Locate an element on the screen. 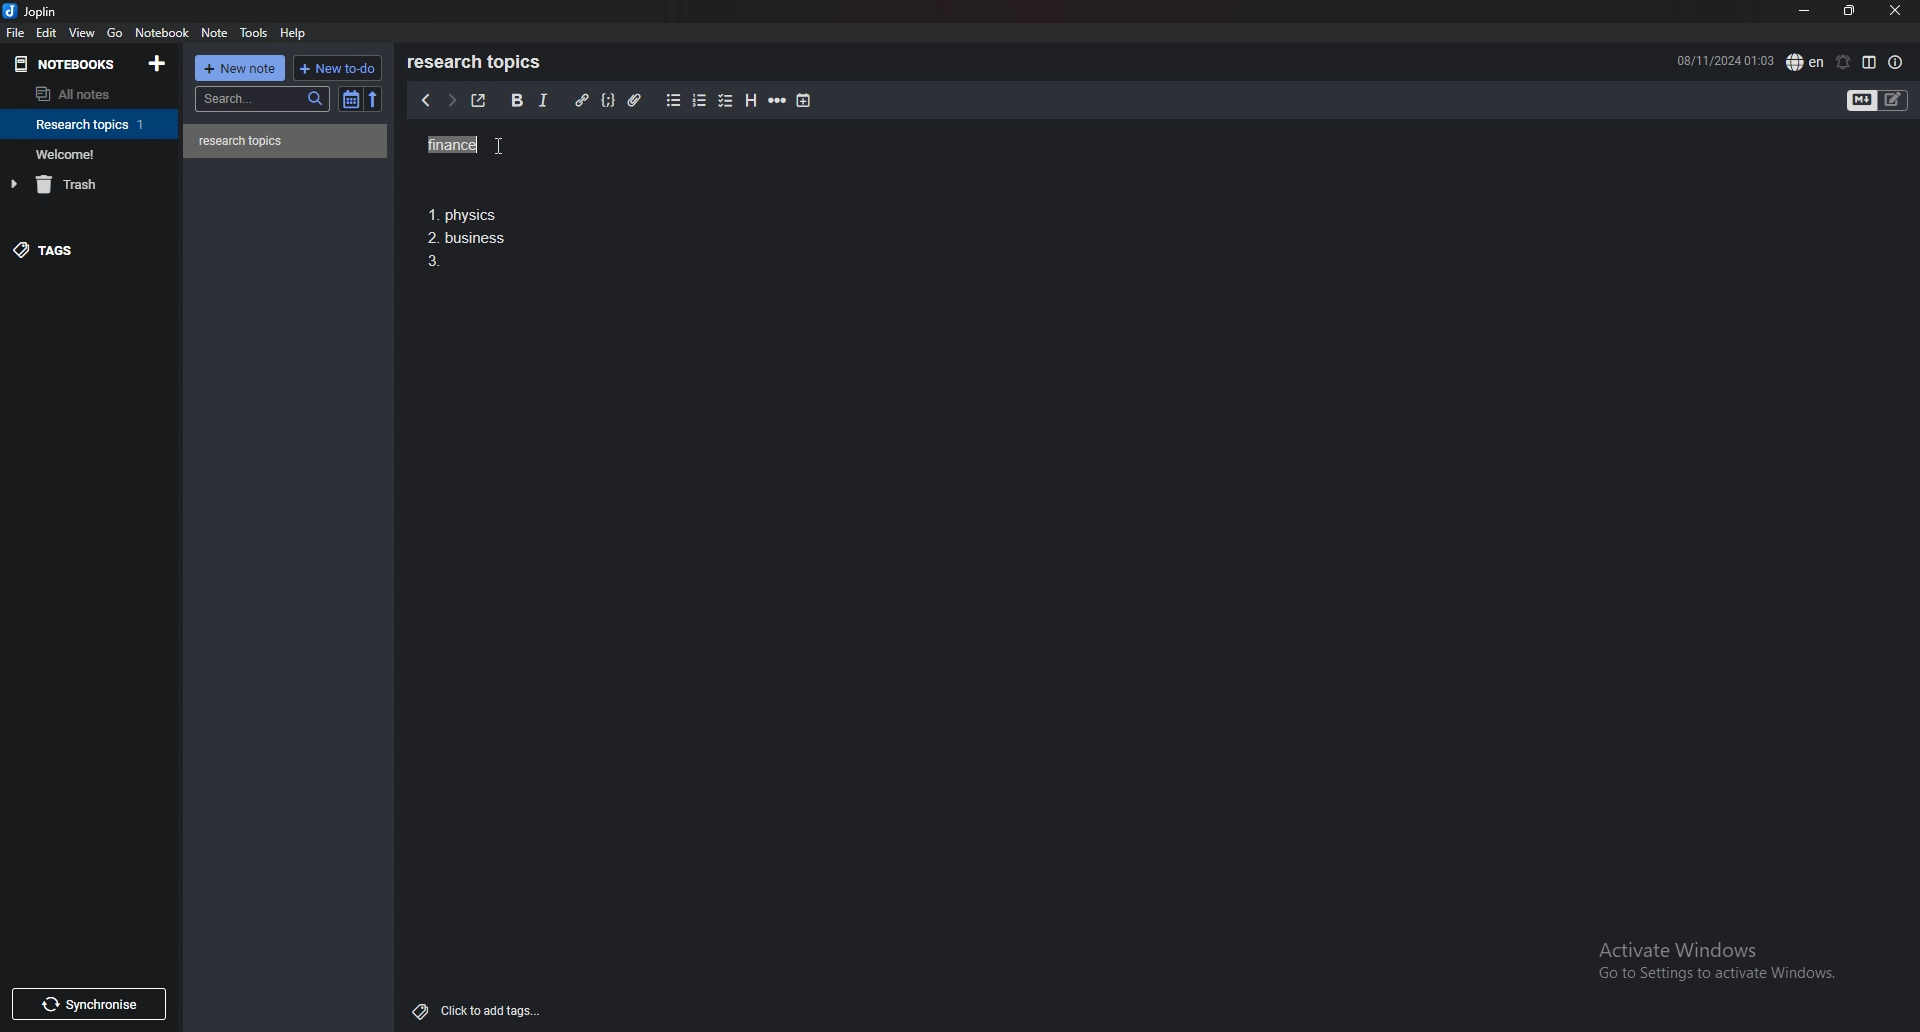 The image size is (1920, 1032). close is located at coordinates (1895, 12).